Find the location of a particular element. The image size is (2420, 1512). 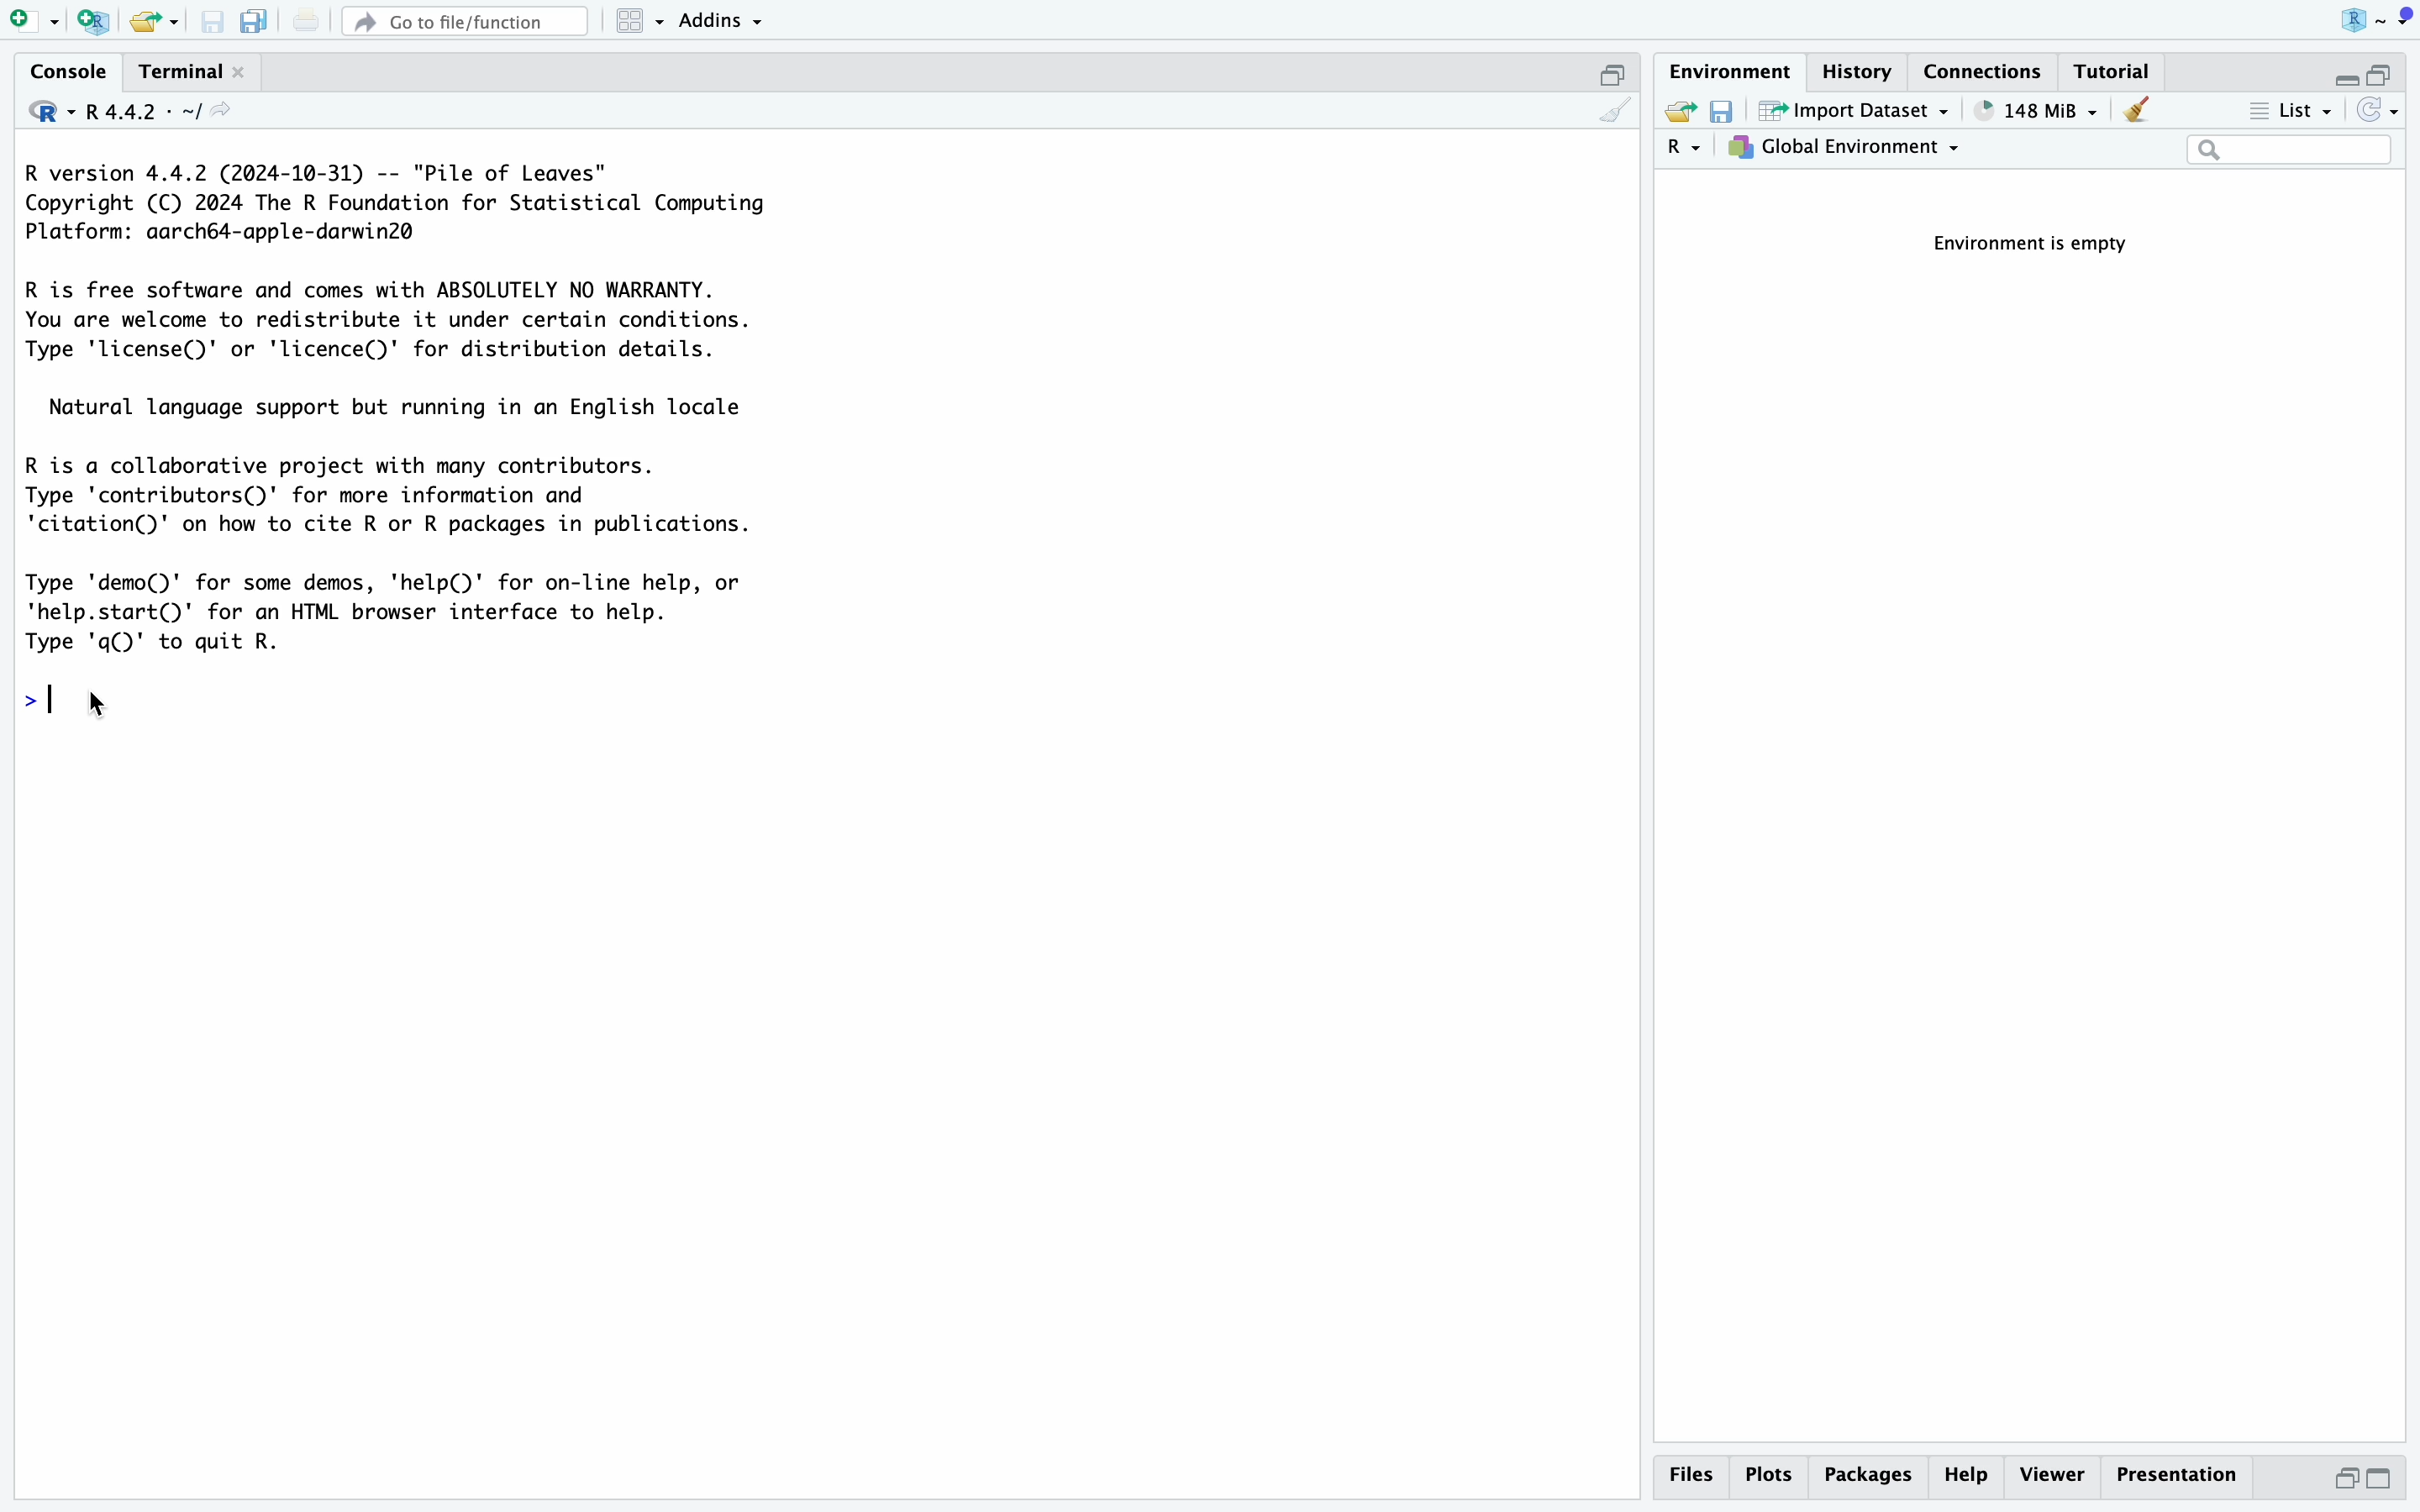

demo and help of R is located at coordinates (403, 612).